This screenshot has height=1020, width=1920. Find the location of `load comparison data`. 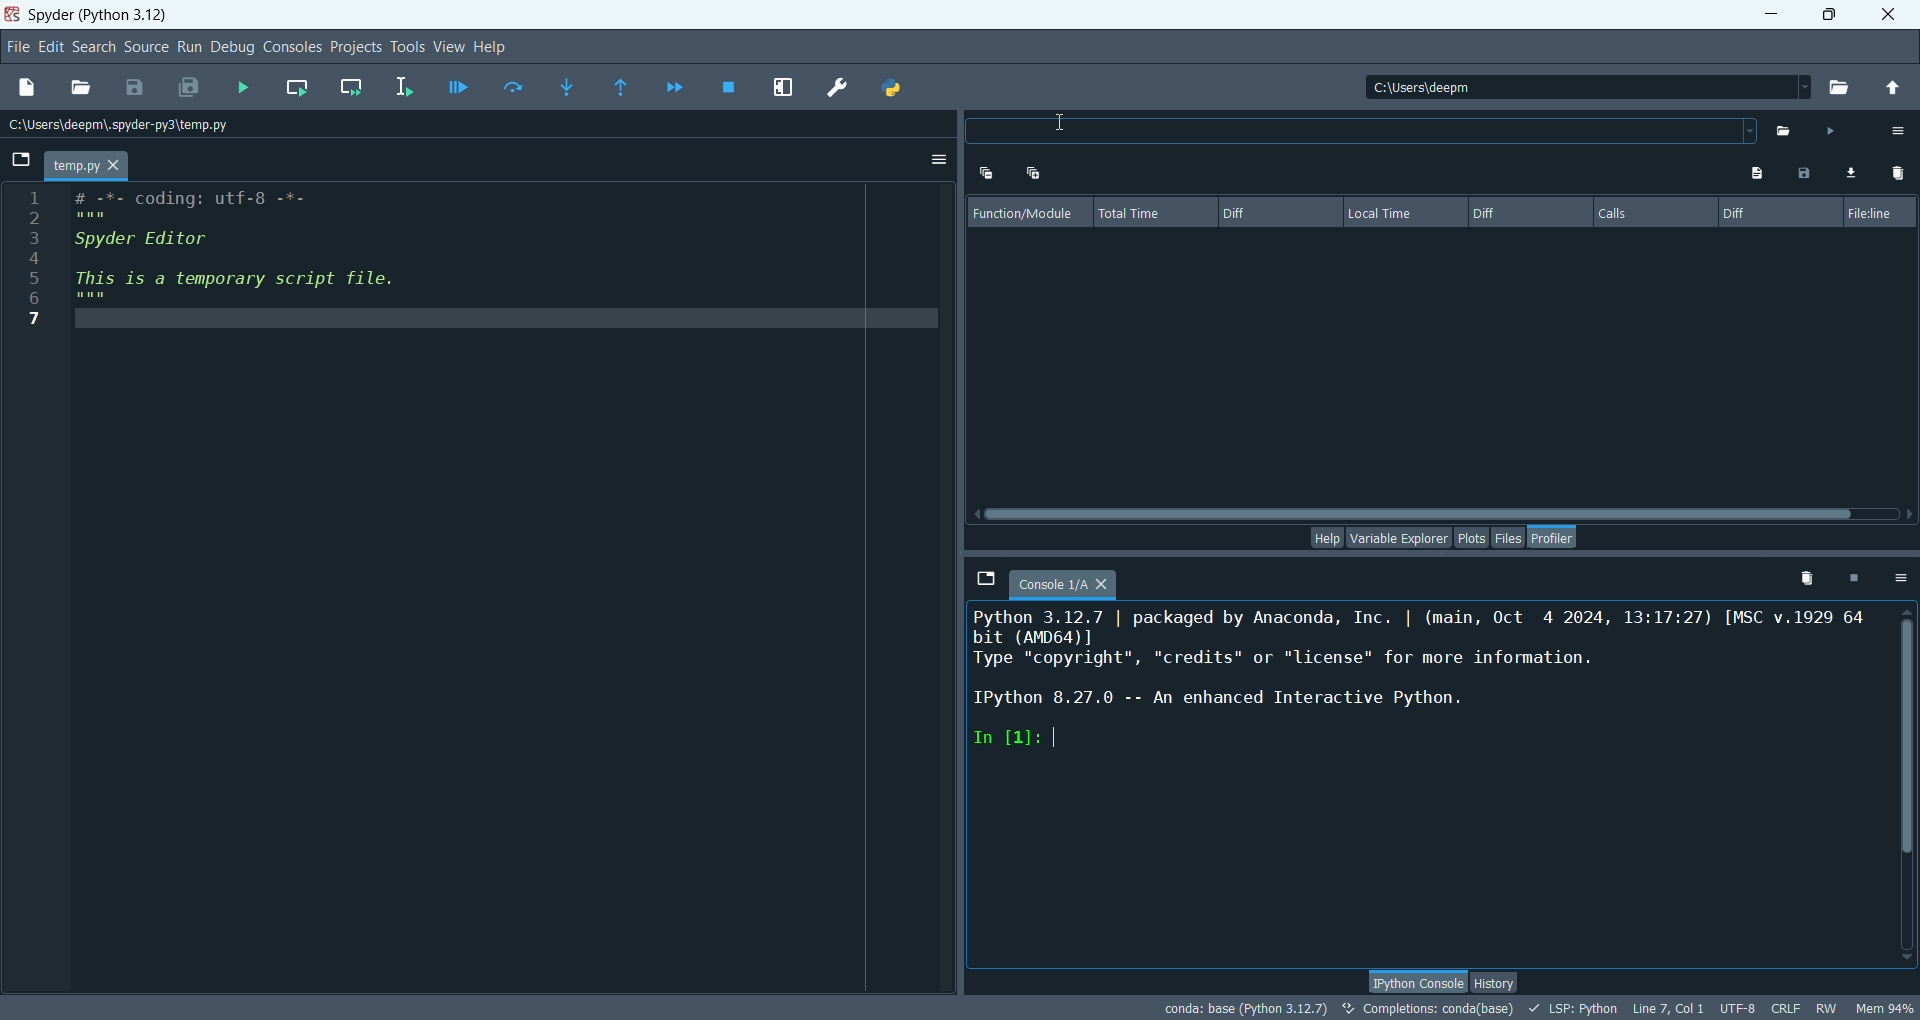

load comparison data is located at coordinates (1849, 172).